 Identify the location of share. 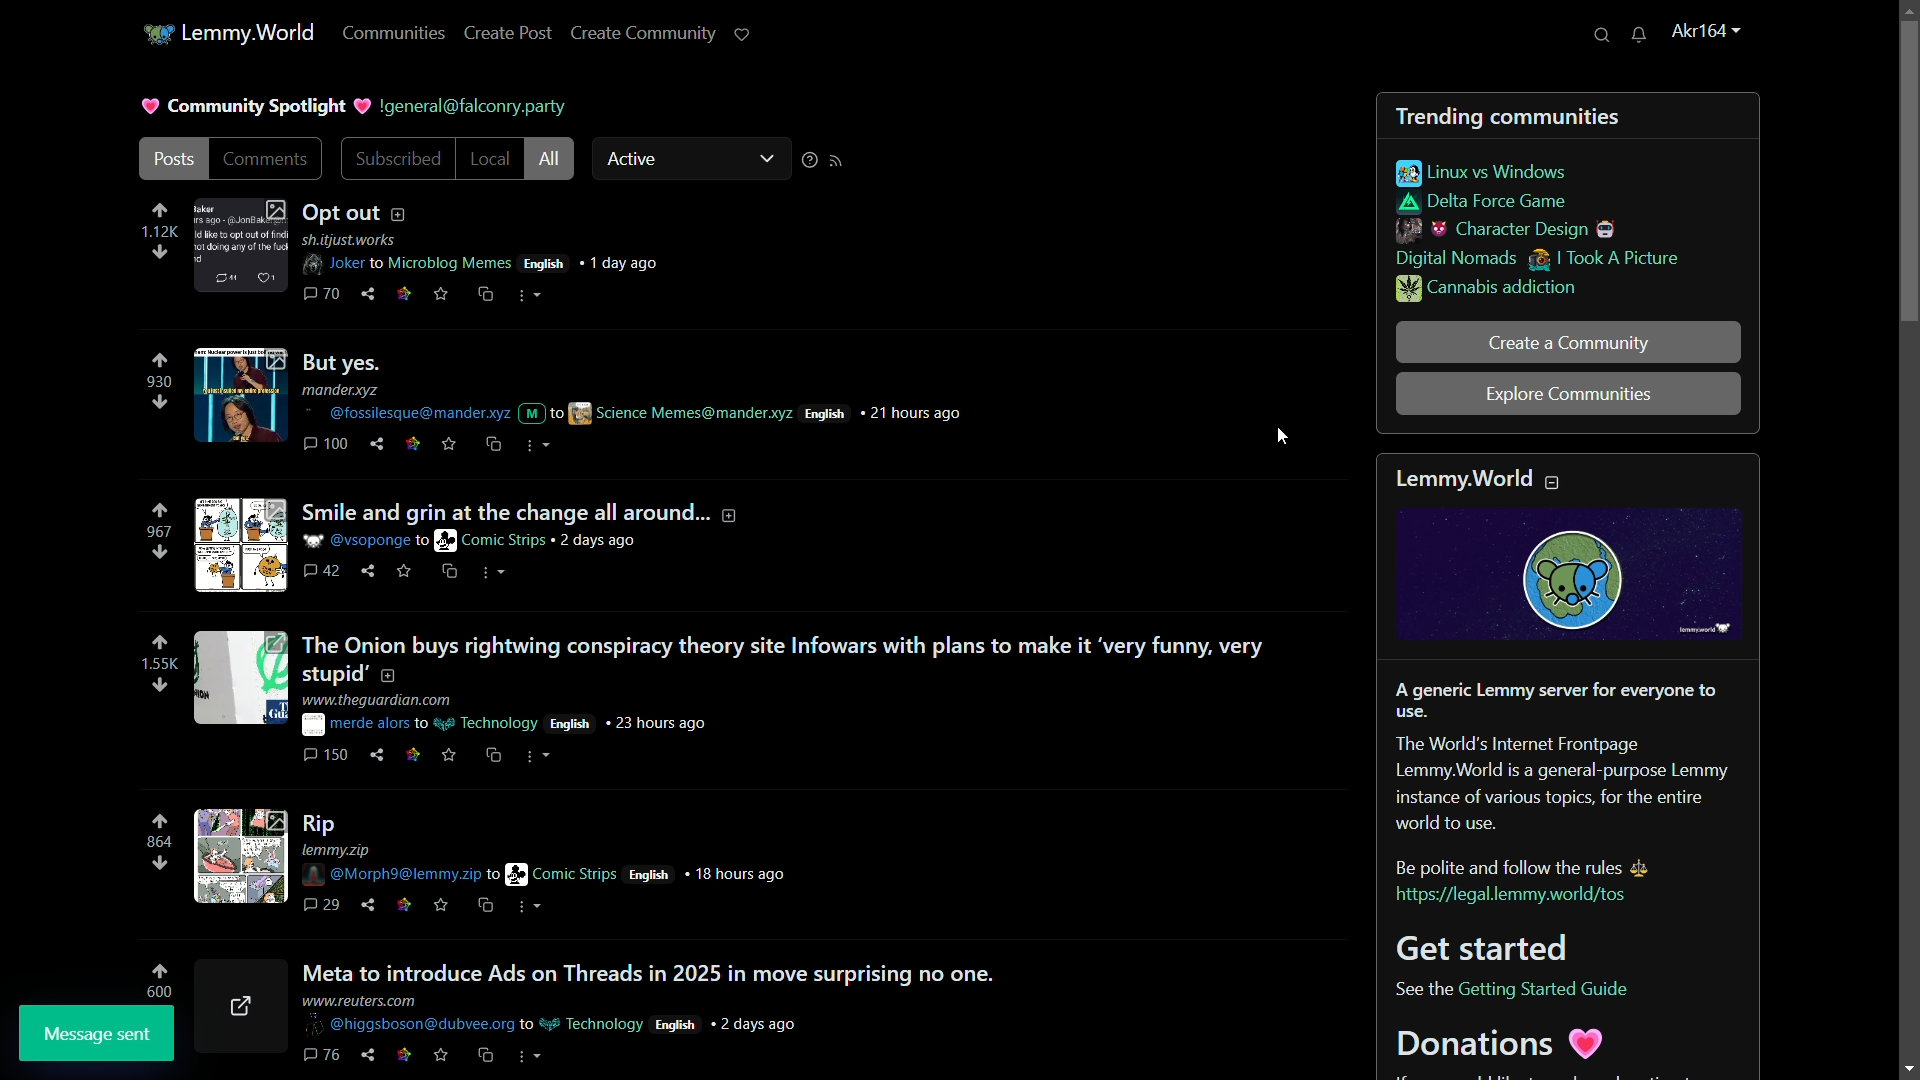
(370, 1058).